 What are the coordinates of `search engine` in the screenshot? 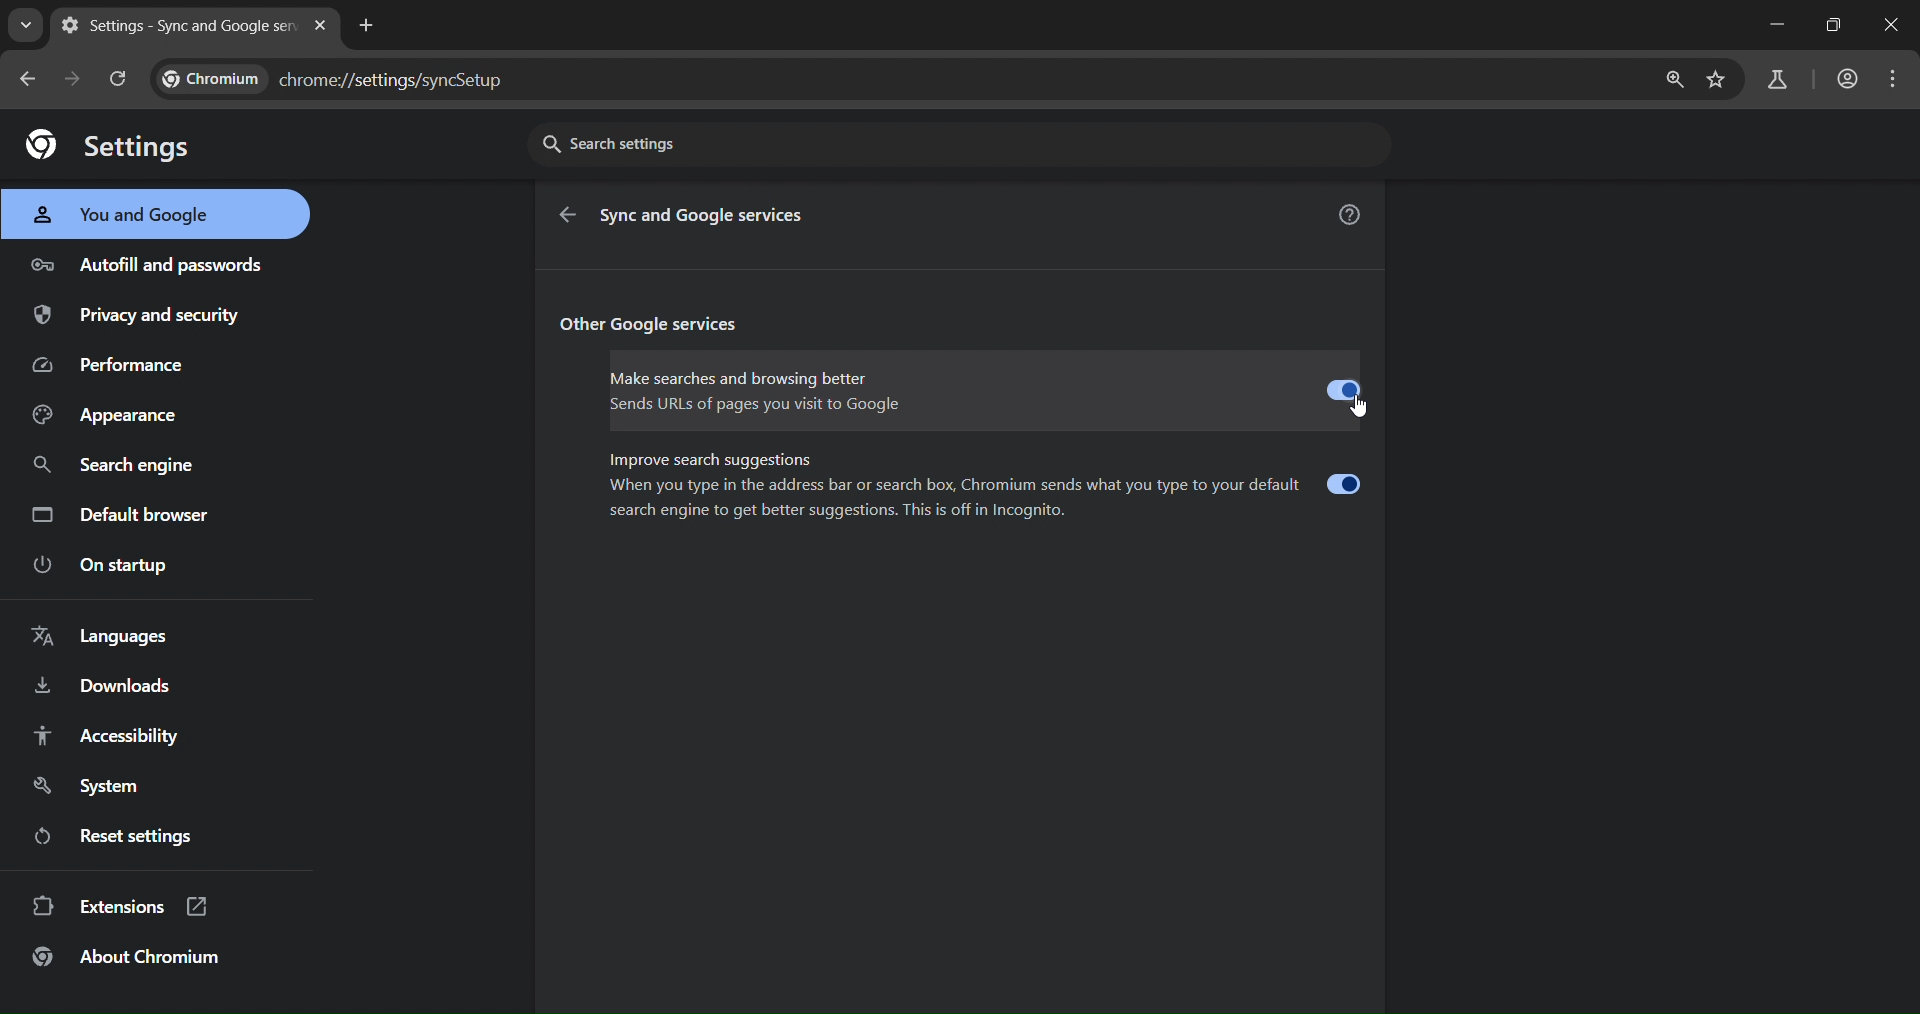 It's located at (112, 468).